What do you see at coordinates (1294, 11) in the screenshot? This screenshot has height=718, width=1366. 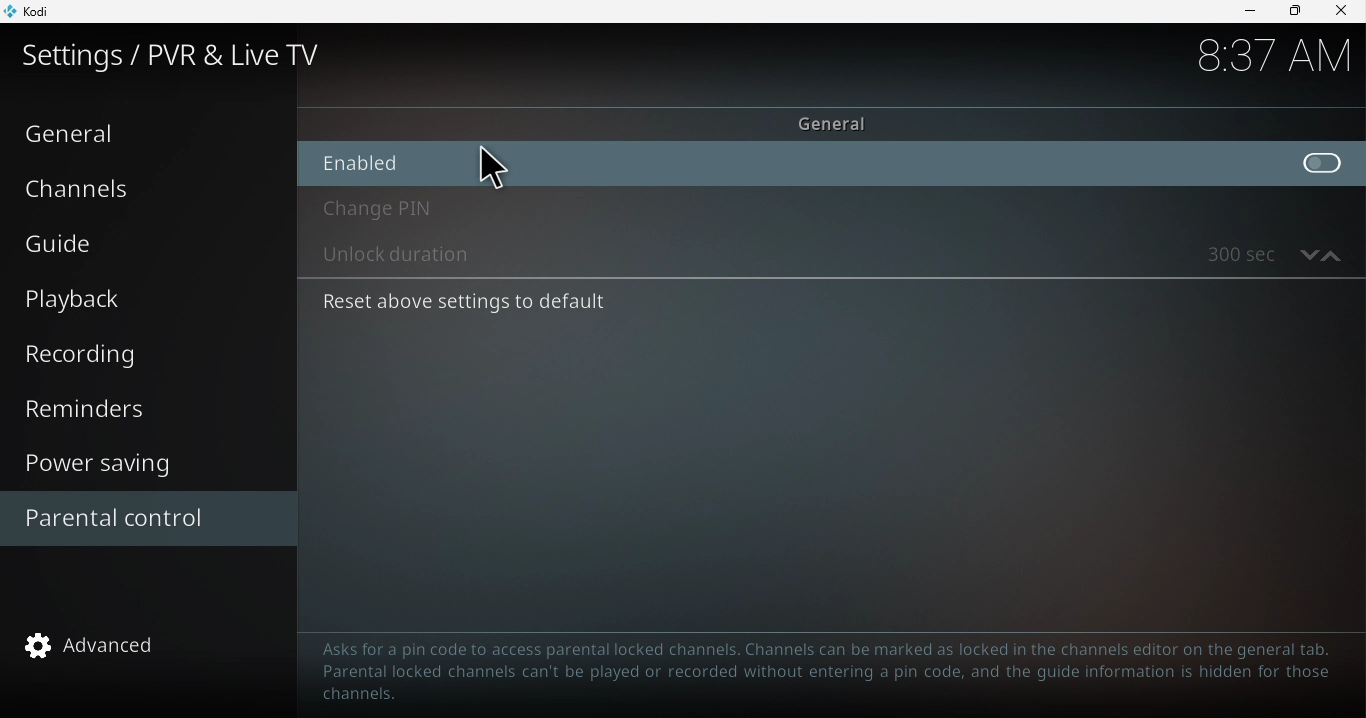 I see `Maximize` at bounding box center [1294, 11].